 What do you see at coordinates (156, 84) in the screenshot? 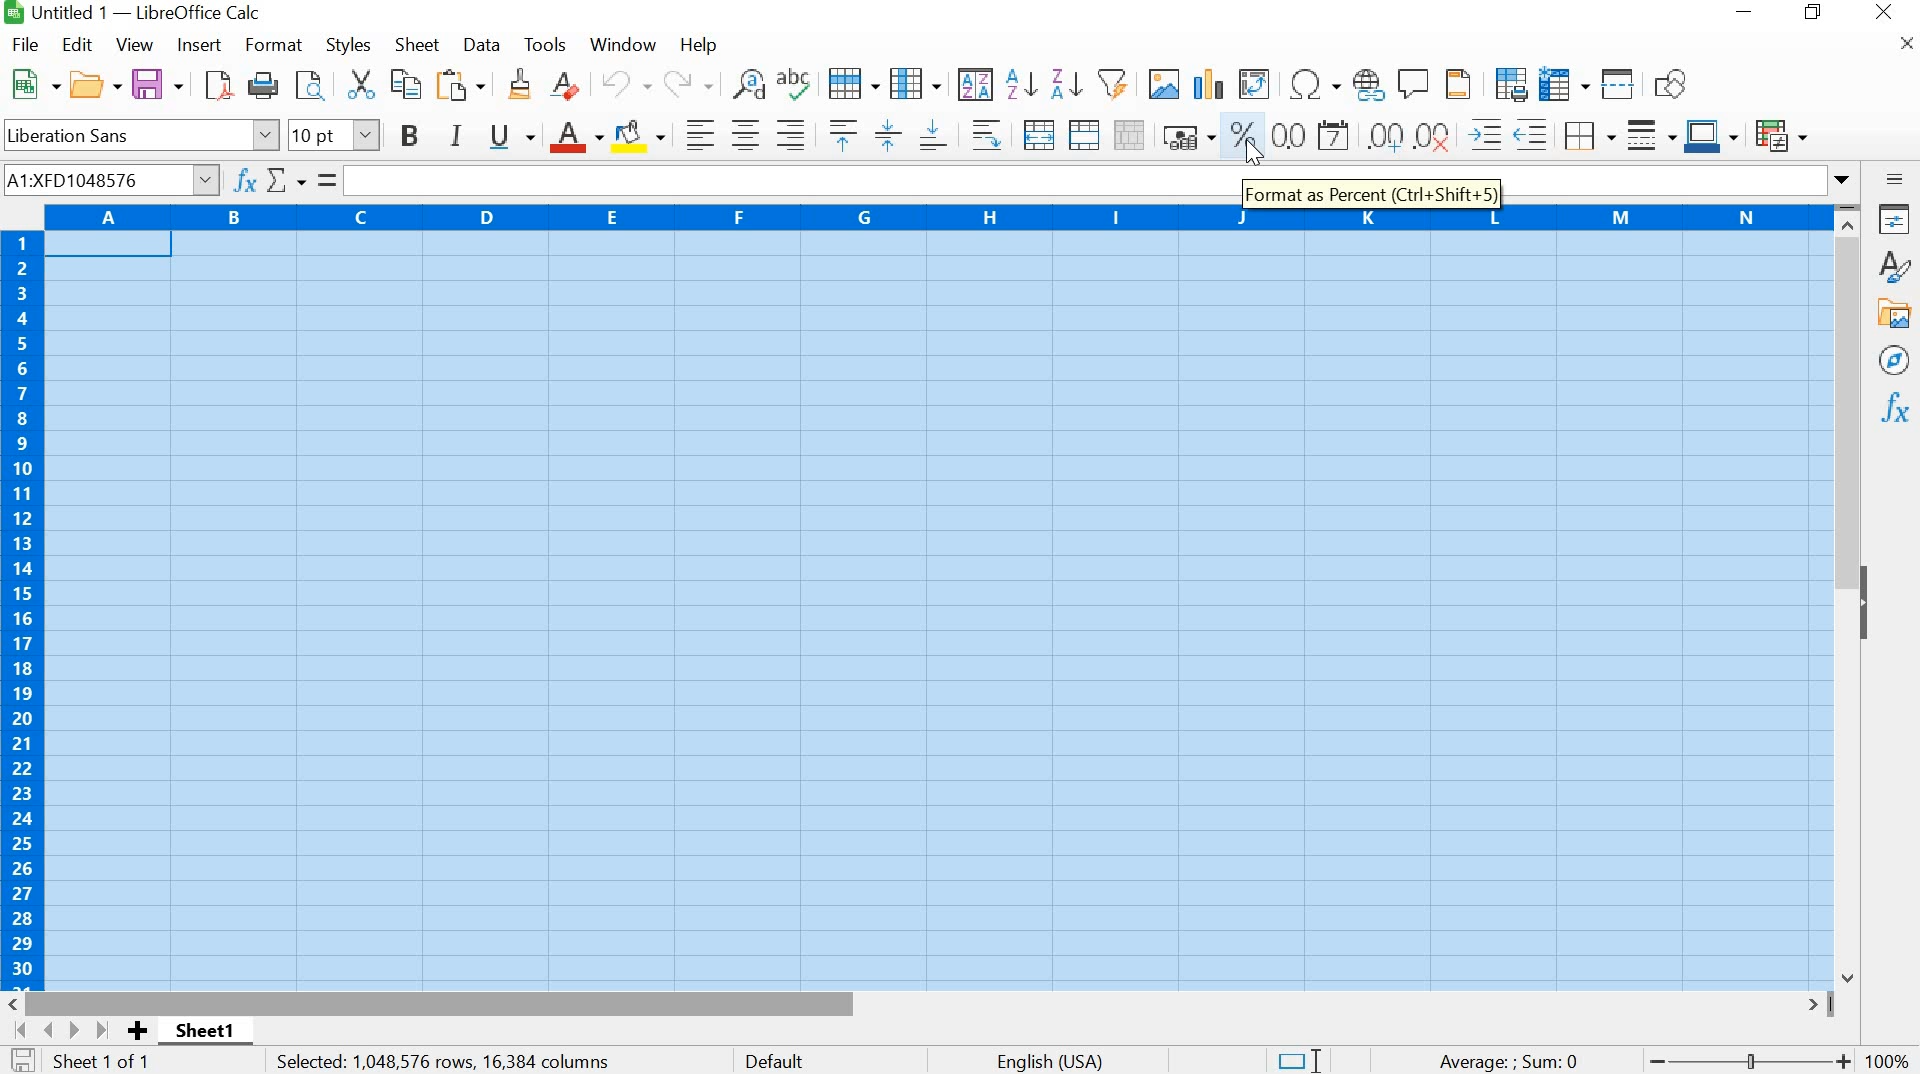
I see `SAVE` at bounding box center [156, 84].